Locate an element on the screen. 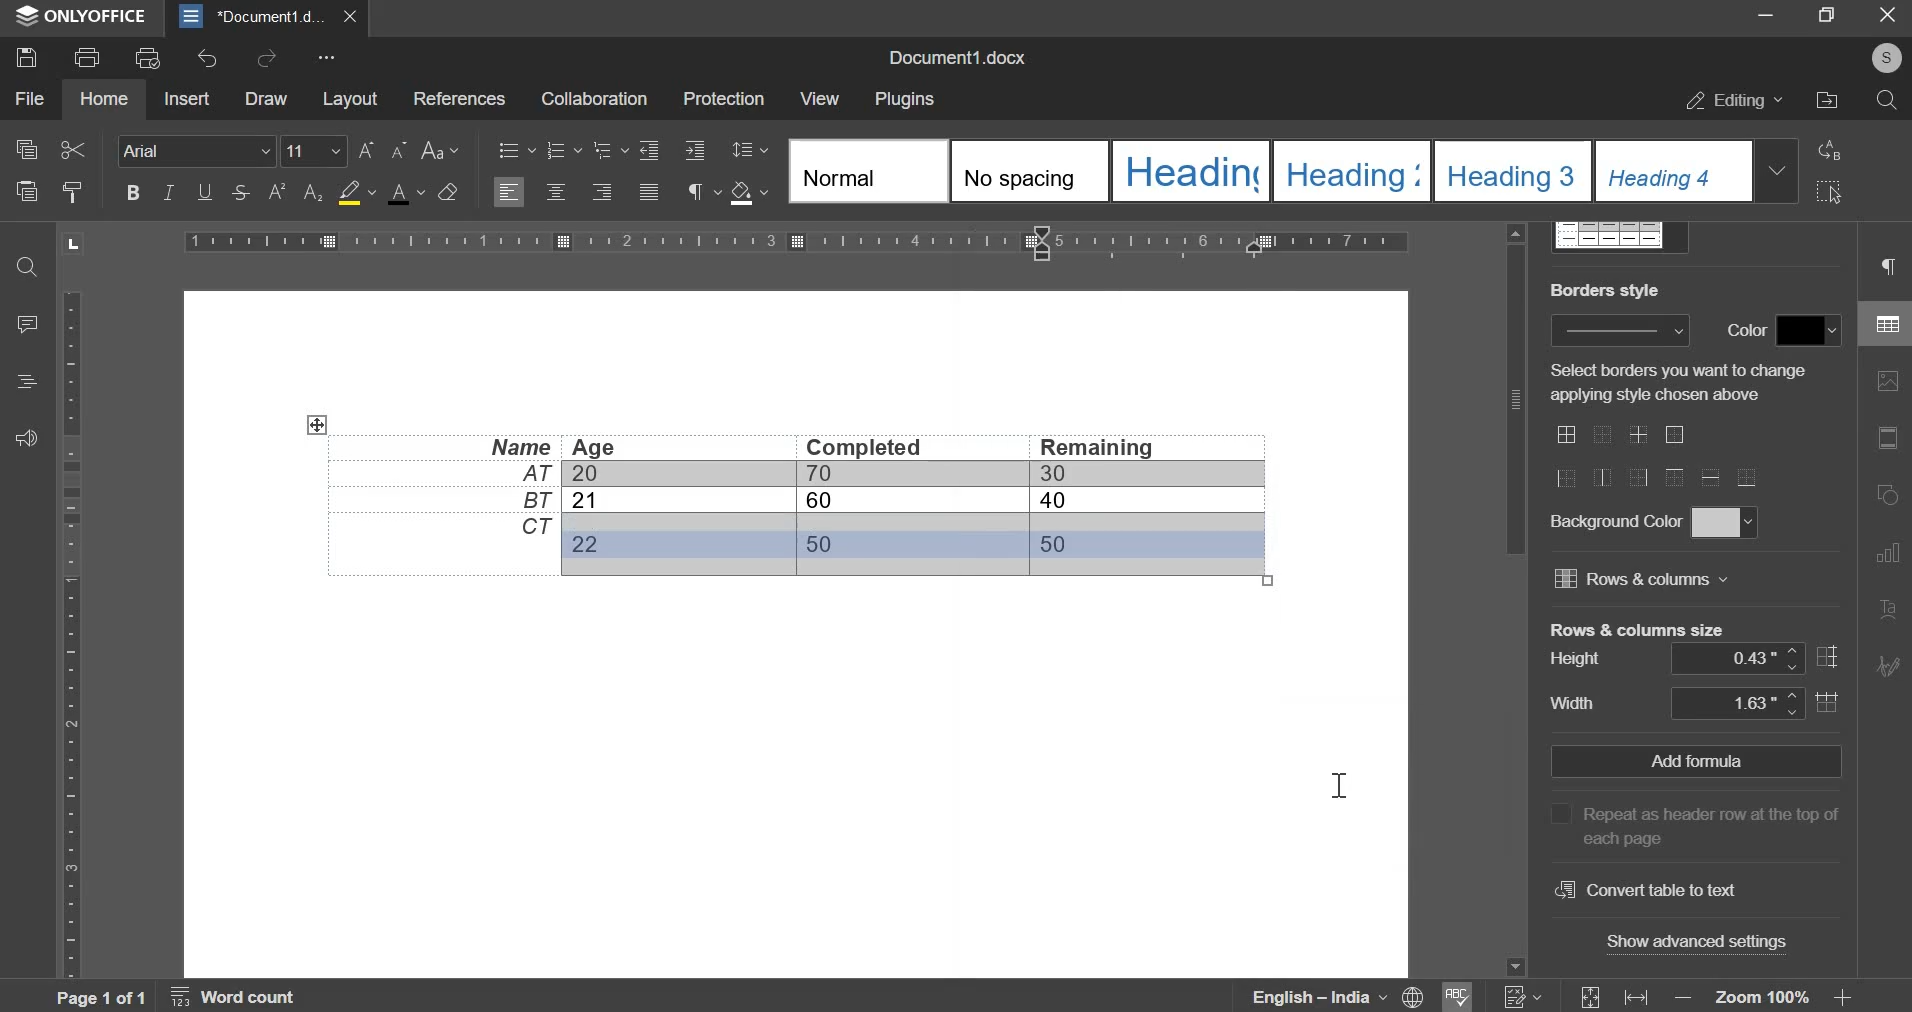 This screenshot has height=1012, width=1912. increase indent is located at coordinates (649, 149).